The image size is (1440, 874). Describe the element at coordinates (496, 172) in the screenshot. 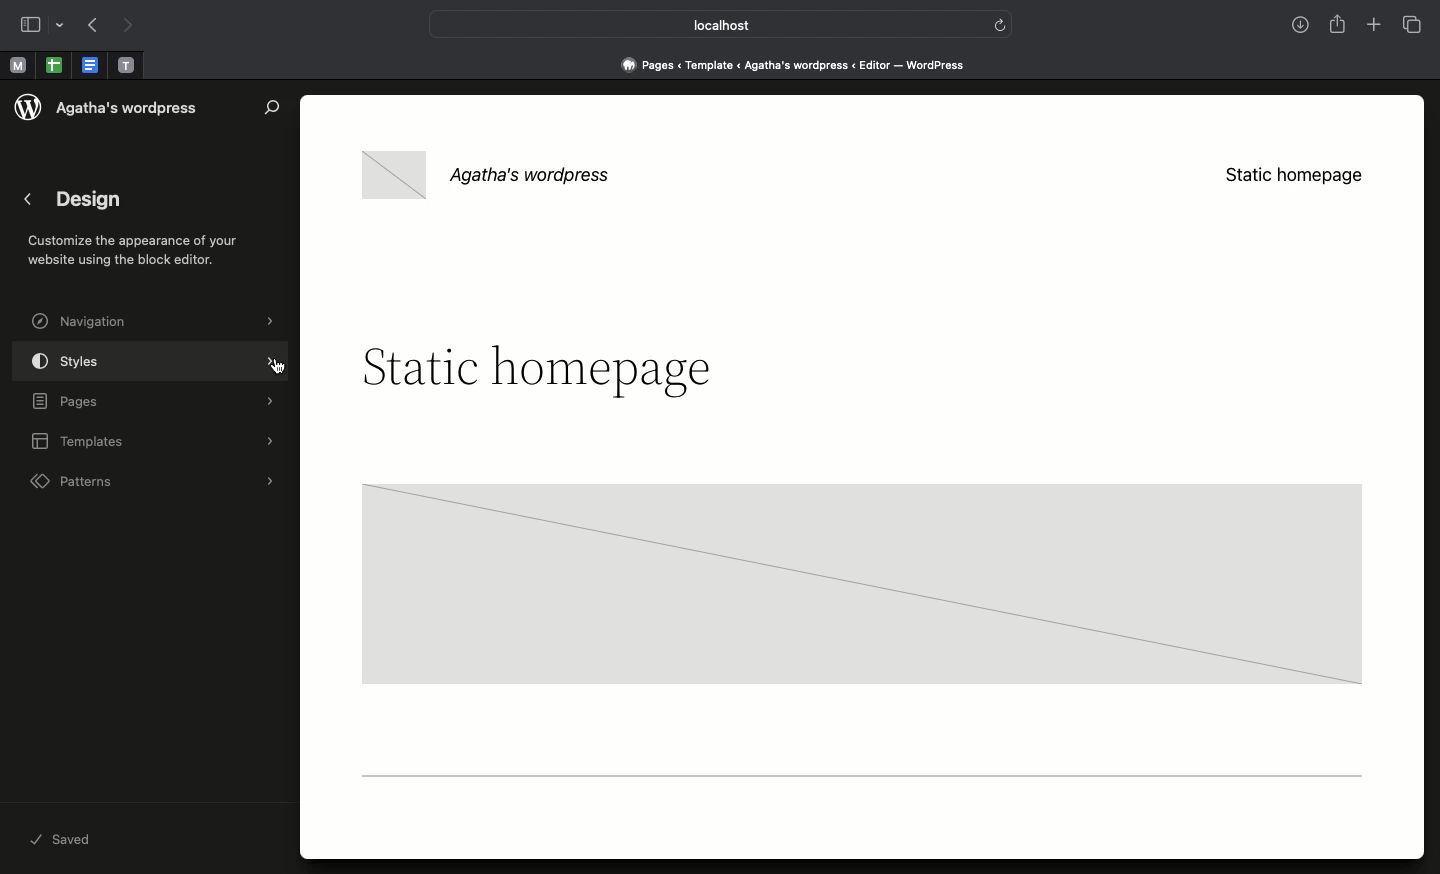

I see `Wordpress name` at that location.